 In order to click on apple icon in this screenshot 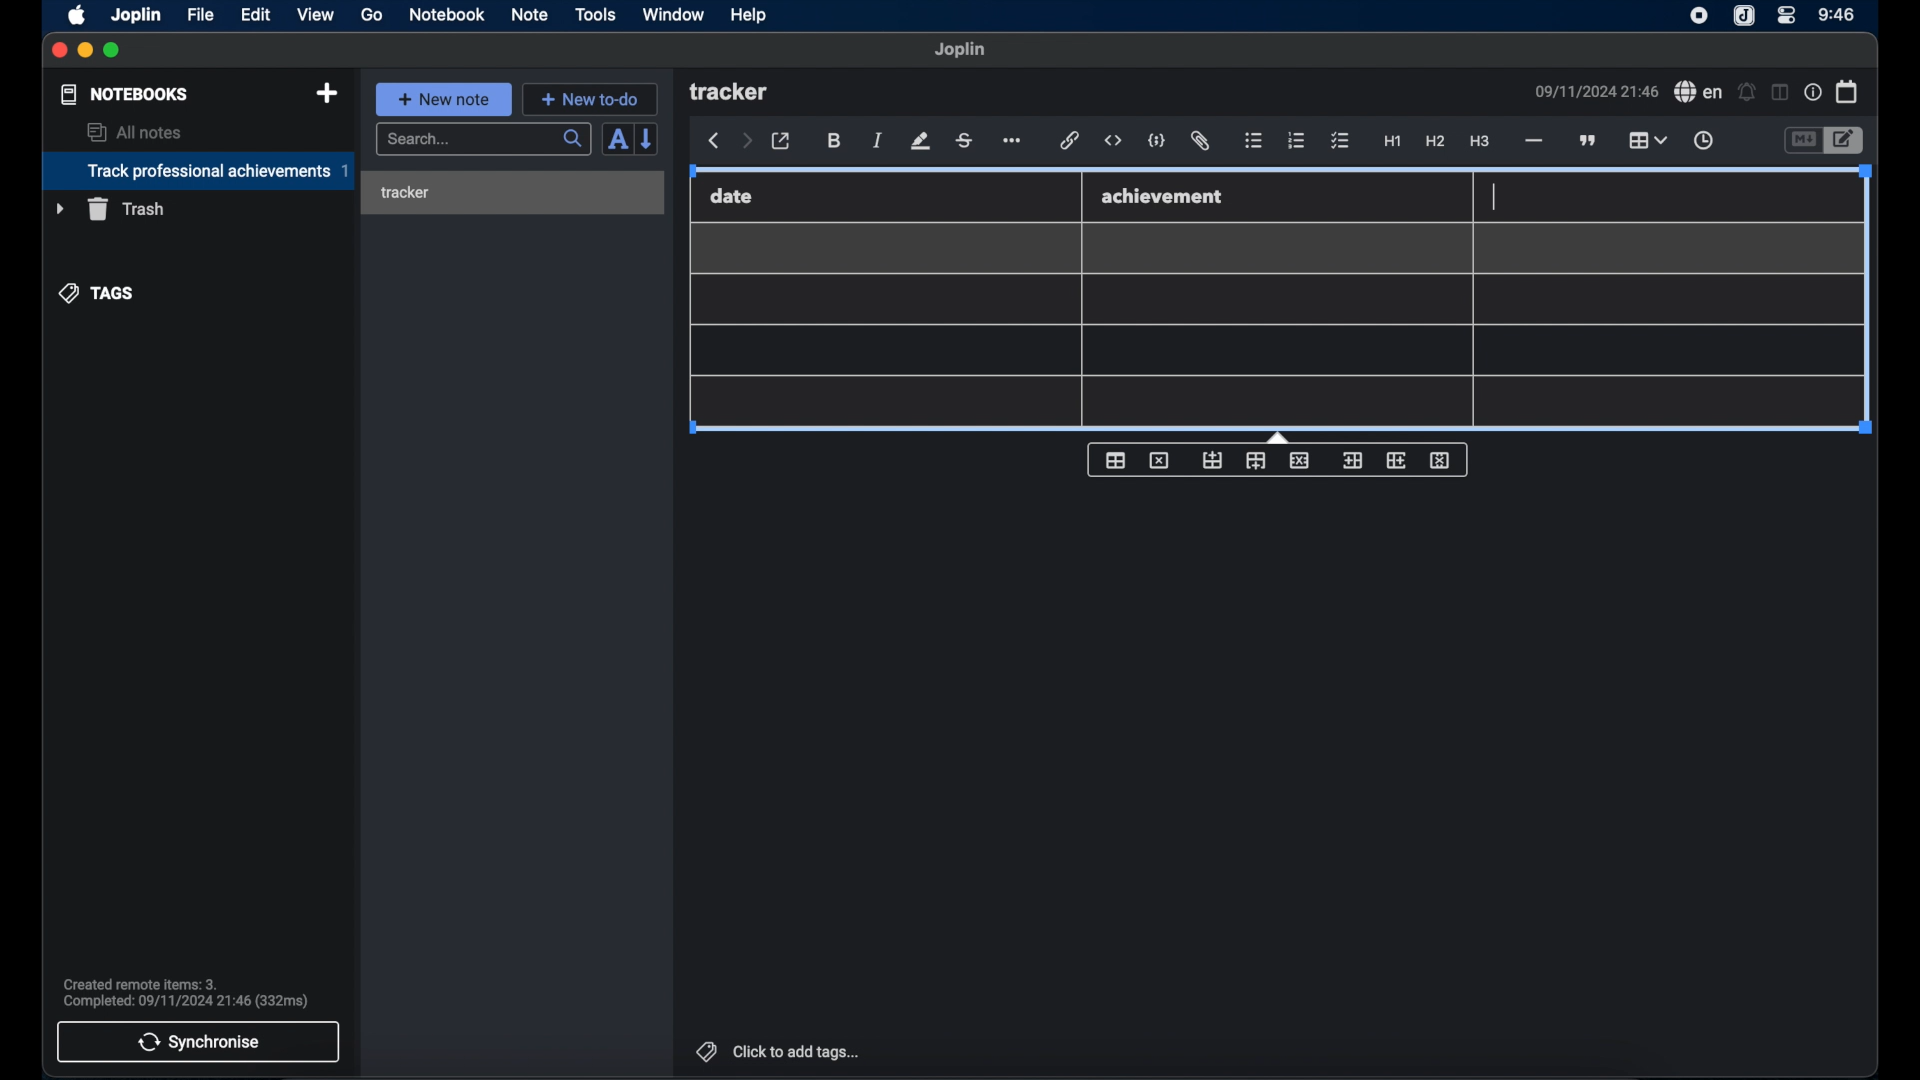, I will do `click(78, 15)`.